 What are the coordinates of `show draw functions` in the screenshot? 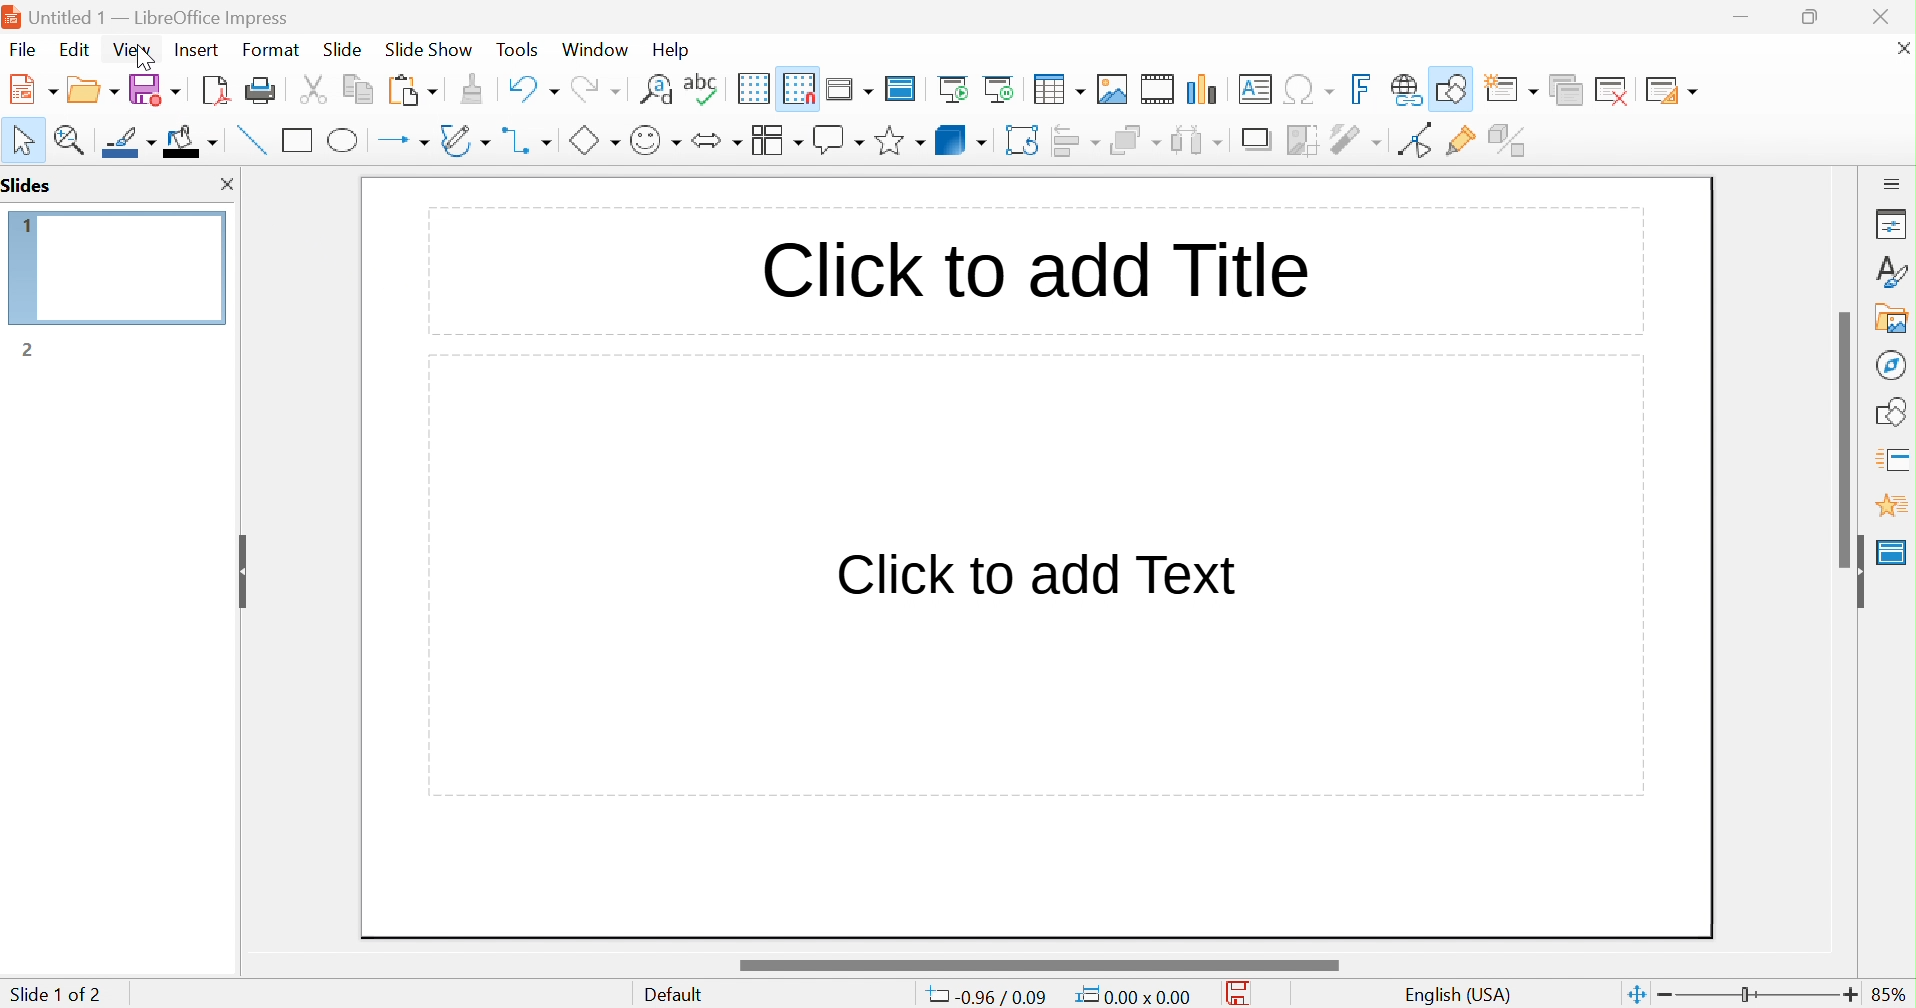 It's located at (1454, 86).